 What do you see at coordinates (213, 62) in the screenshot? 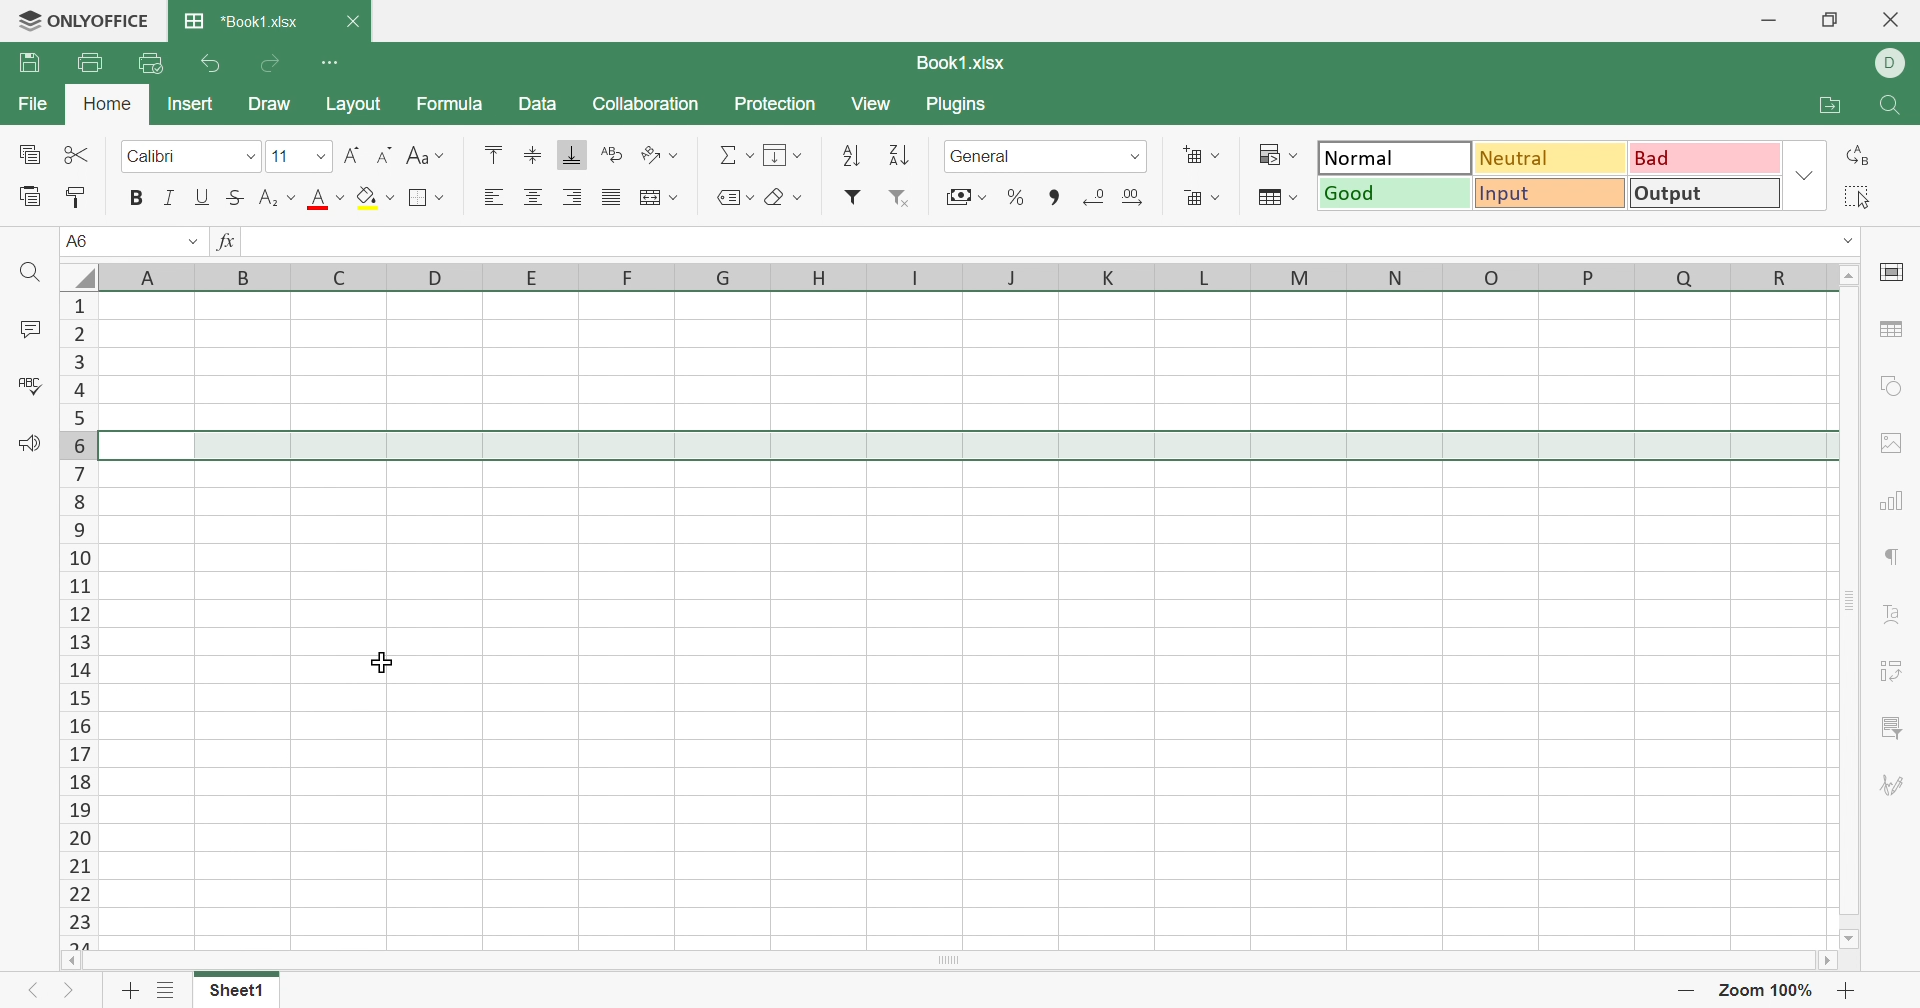
I see `Undo` at bounding box center [213, 62].